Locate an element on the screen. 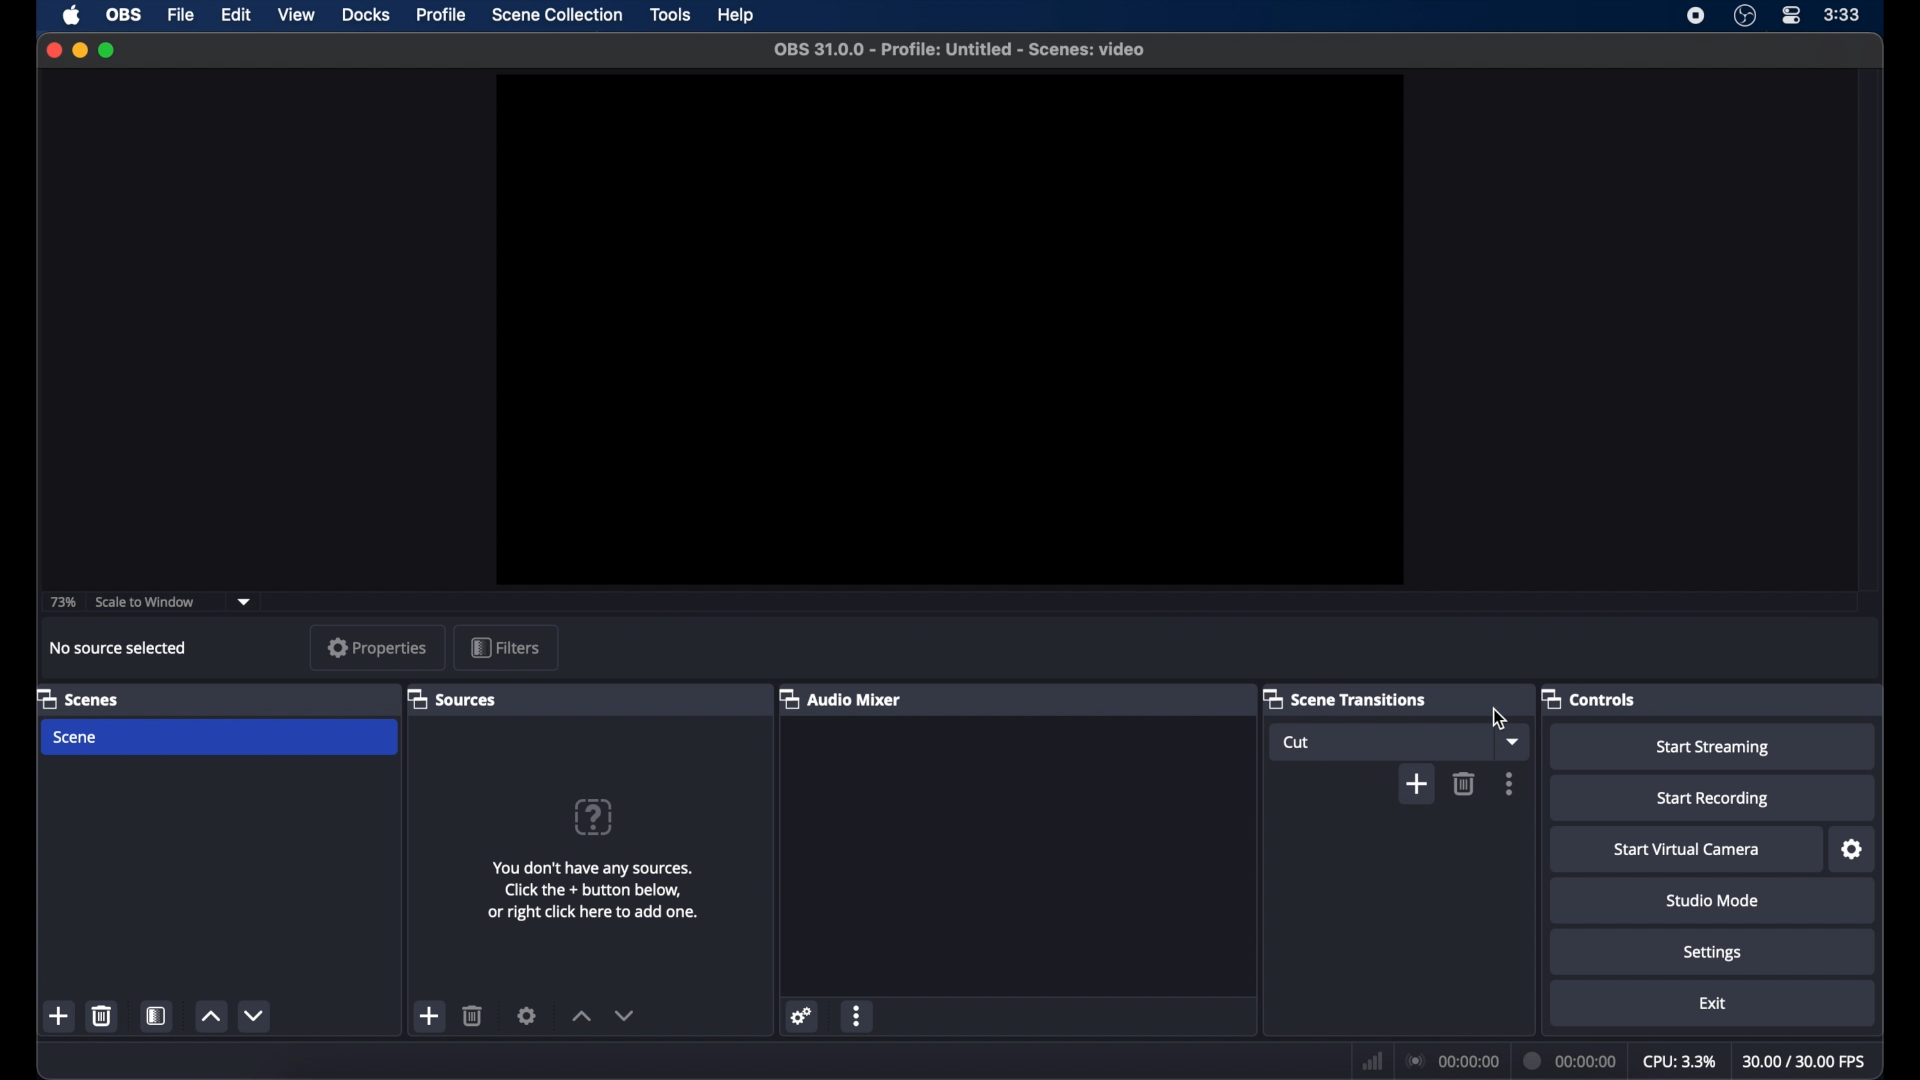 This screenshot has height=1080, width=1920. dropdown is located at coordinates (1516, 742).